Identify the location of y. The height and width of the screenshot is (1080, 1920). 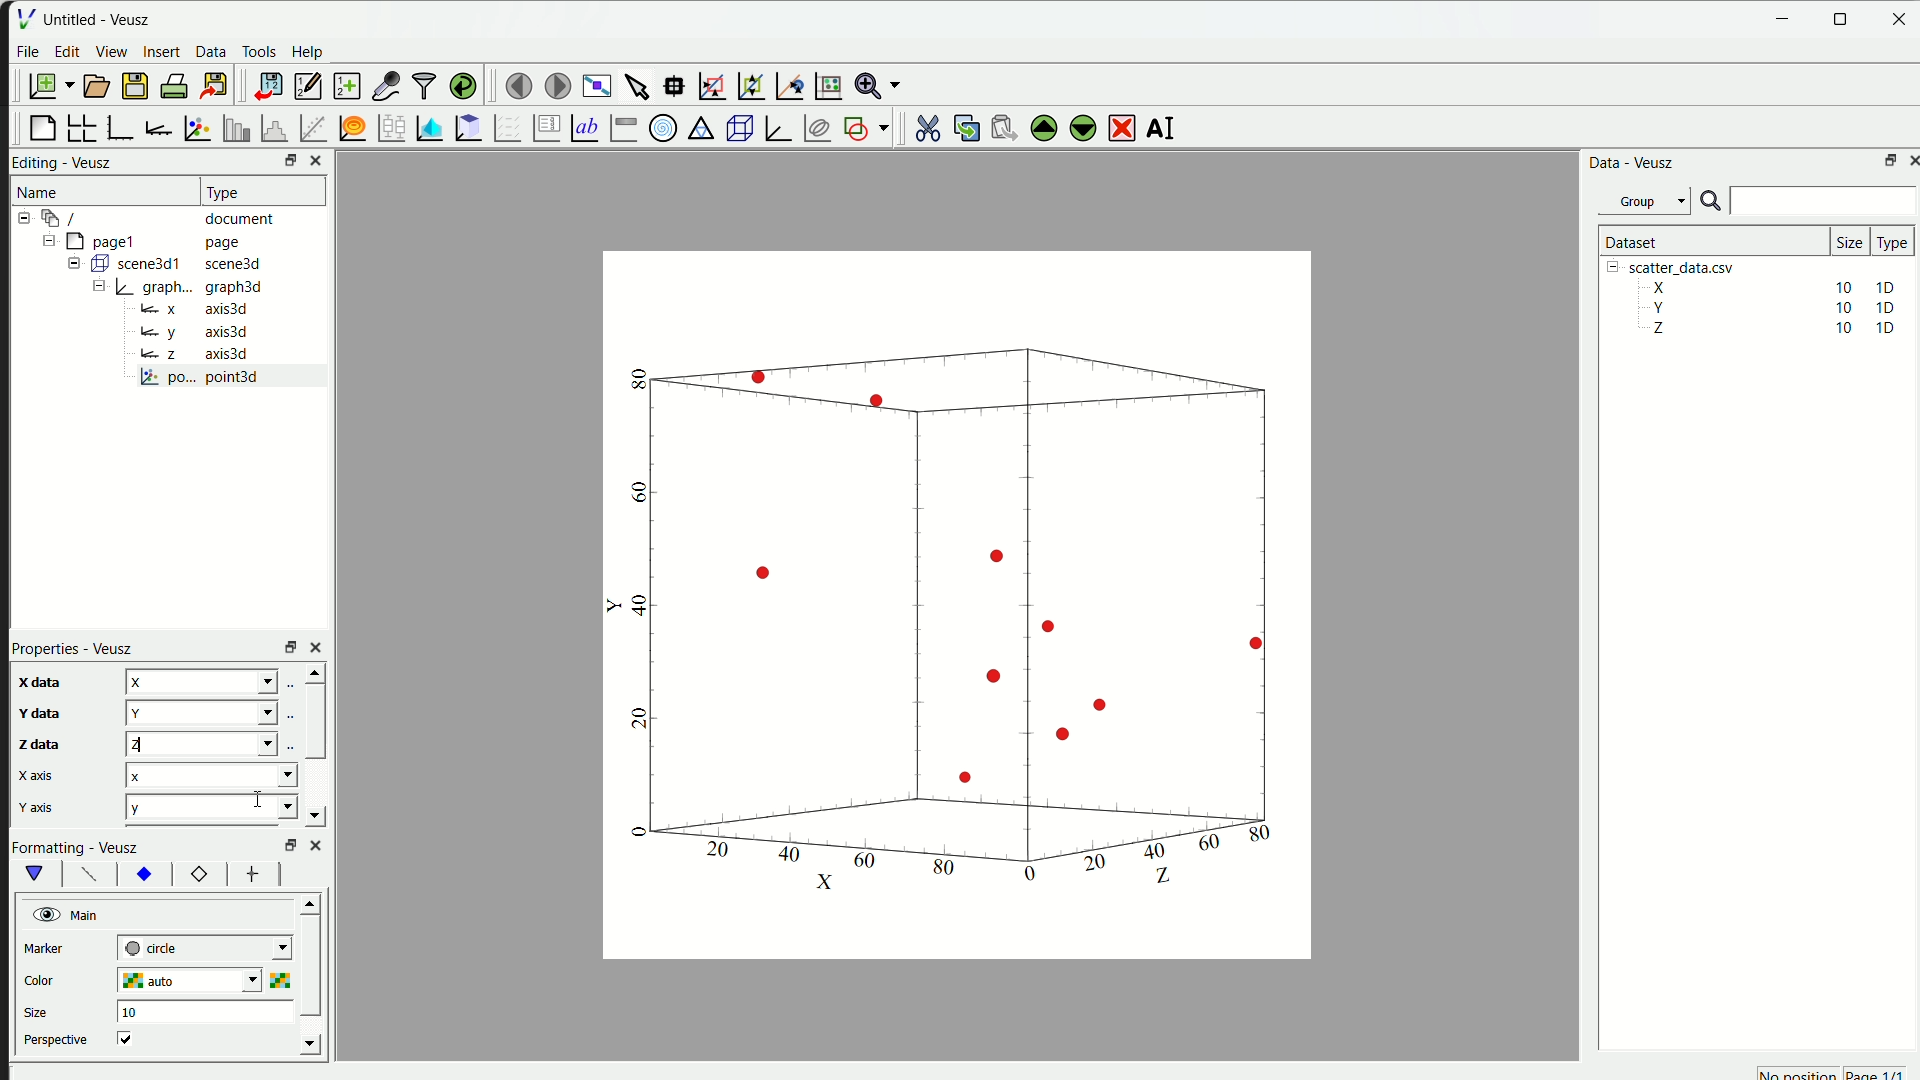
(200, 810).